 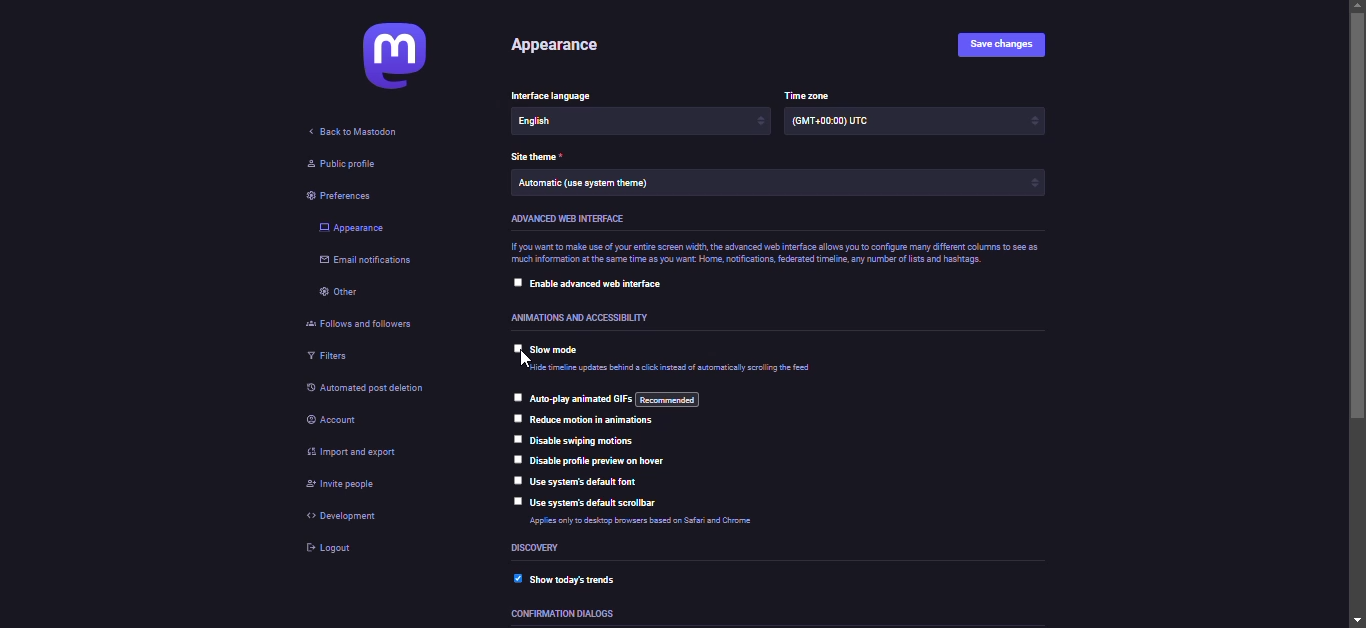 What do you see at coordinates (513, 283) in the screenshot?
I see `click to select` at bounding box center [513, 283].